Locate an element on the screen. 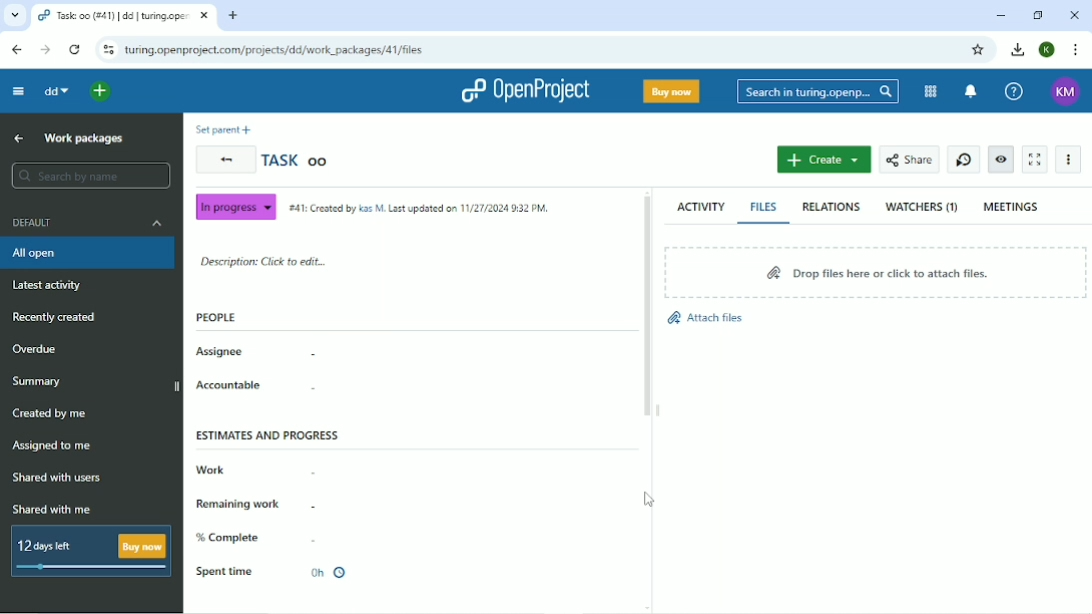 The height and width of the screenshot is (614, 1092). Restore down is located at coordinates (1037, 15).